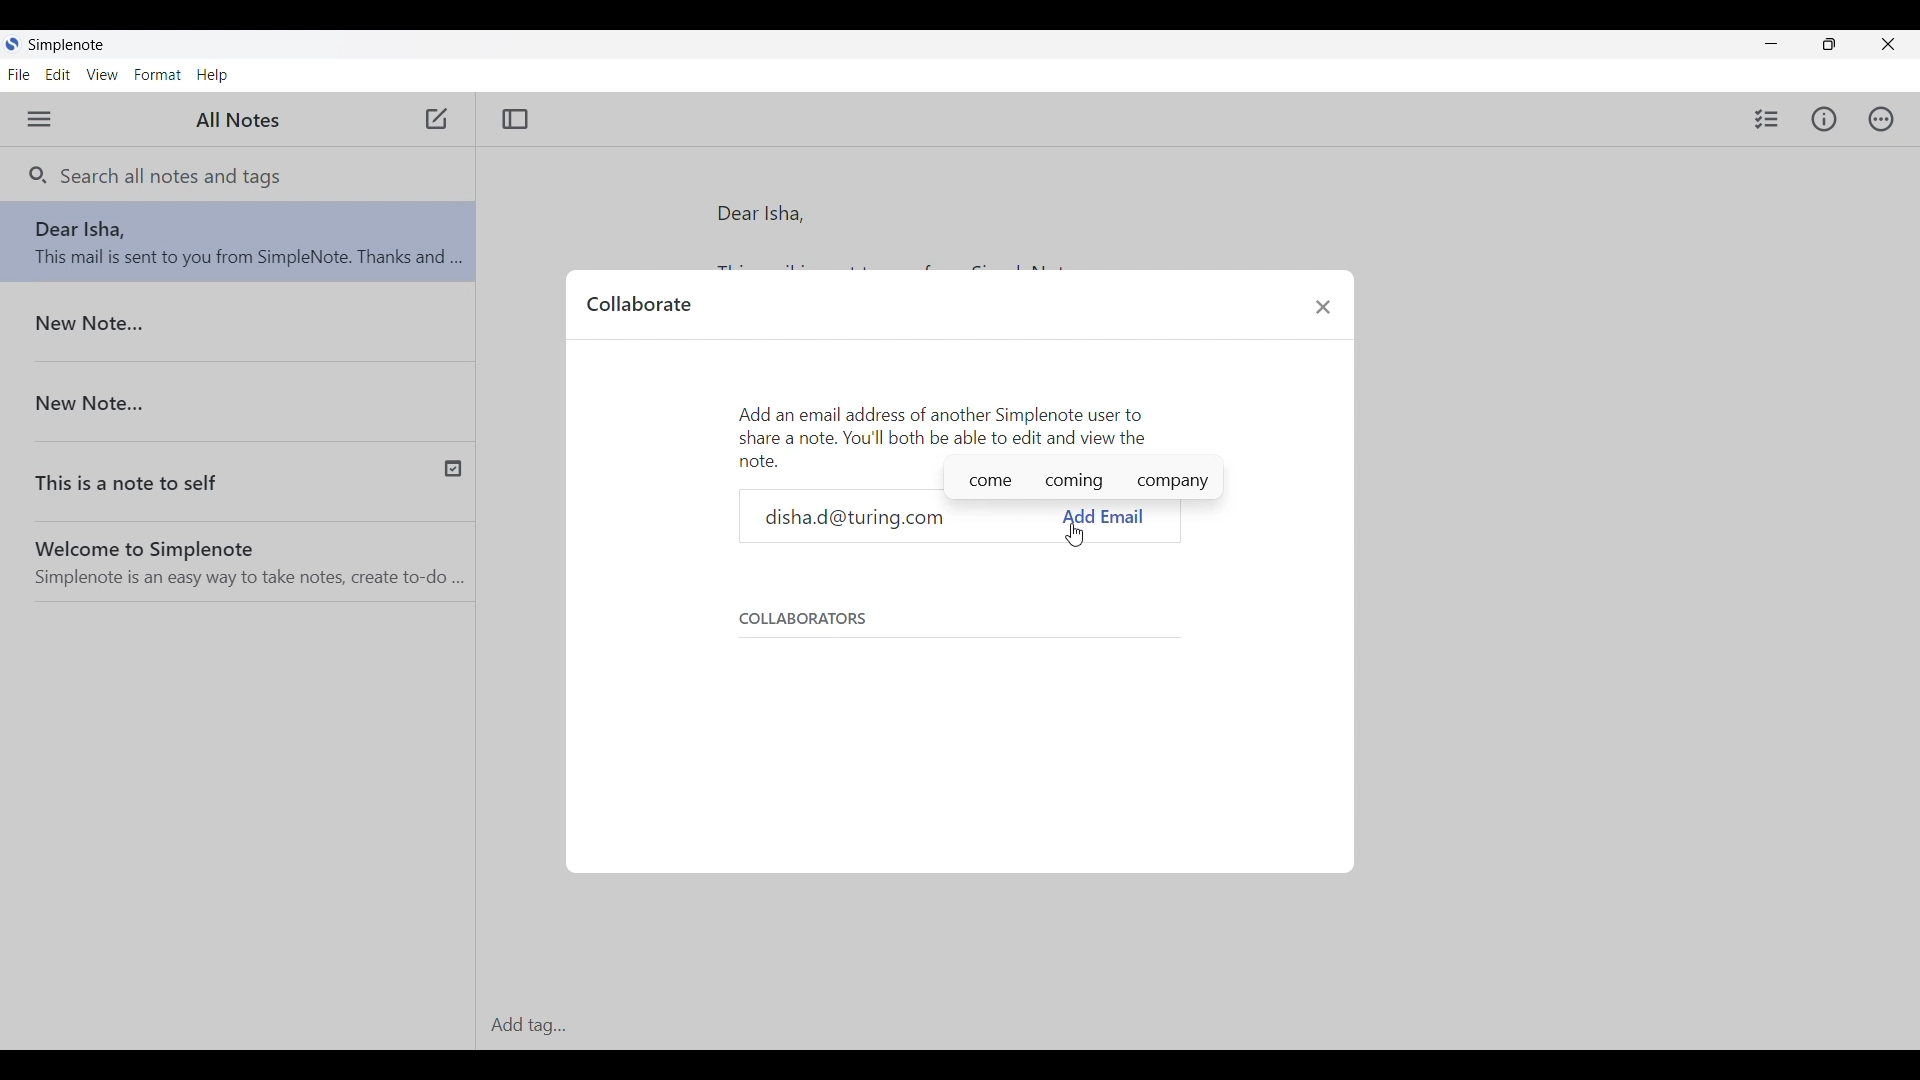 The width and height of the screenshot is (1920, 1080). What do you see at coordinates (944, 433) in the screenshot?
I see `Description of current window` at bounding box center [944, 433].